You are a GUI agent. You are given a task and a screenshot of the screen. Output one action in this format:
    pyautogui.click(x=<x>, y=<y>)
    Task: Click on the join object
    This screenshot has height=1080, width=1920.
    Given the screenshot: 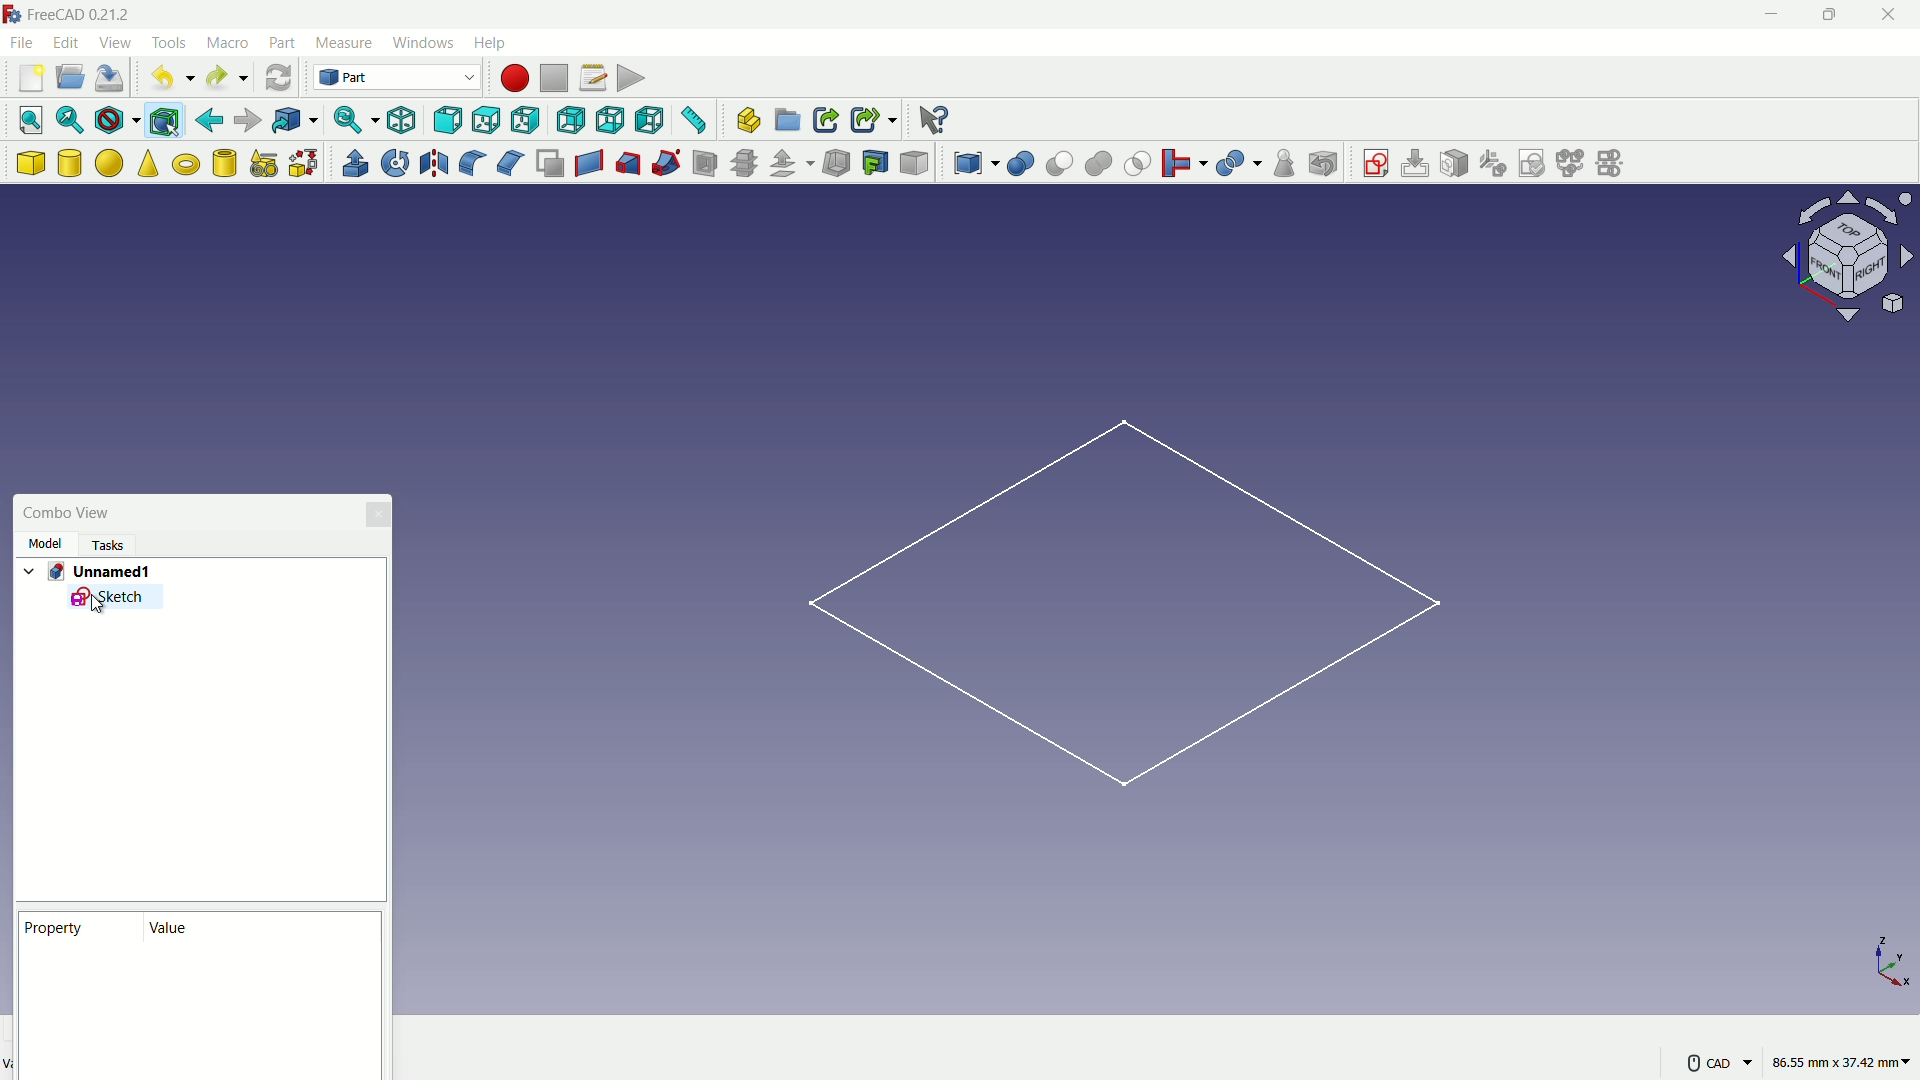 What is the action you would take?
    pyautogui.click(x=1183, y=162)
    